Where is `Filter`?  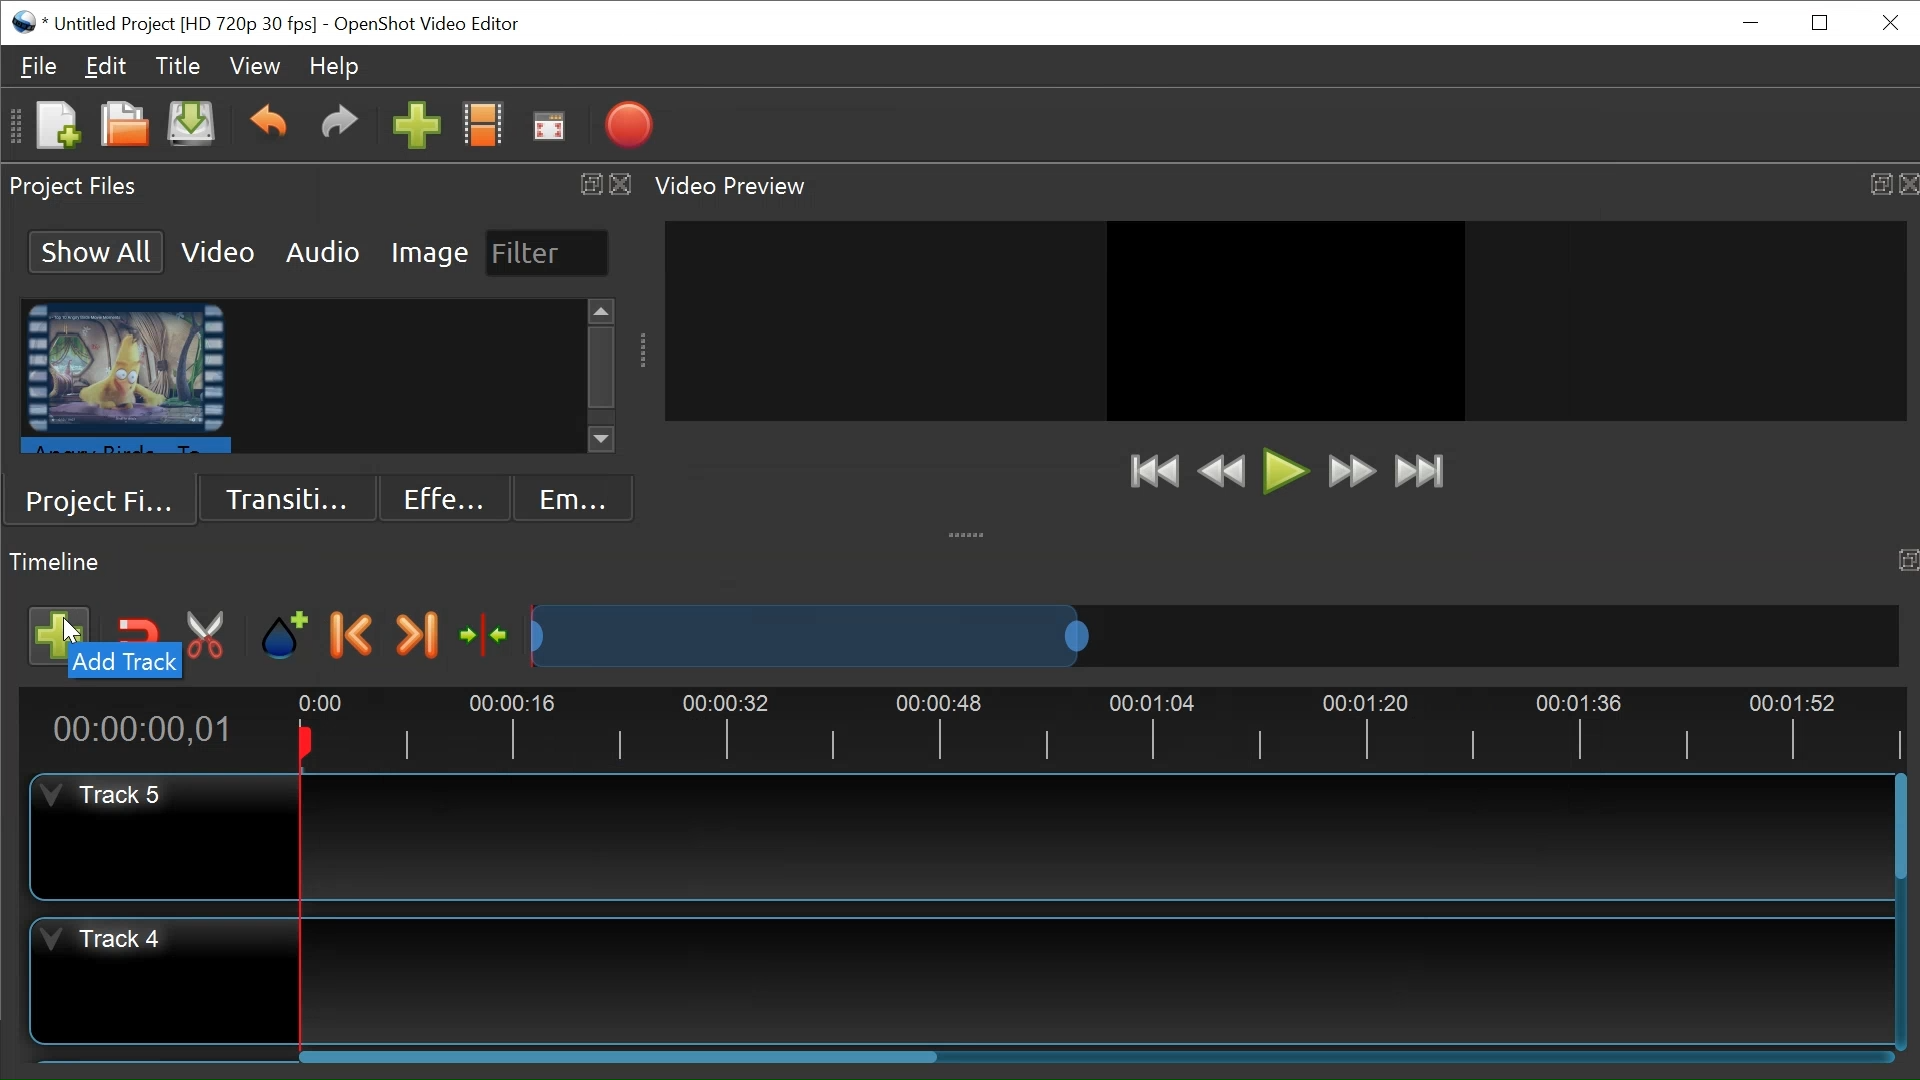 Filter is located at coordinates (548, 253).